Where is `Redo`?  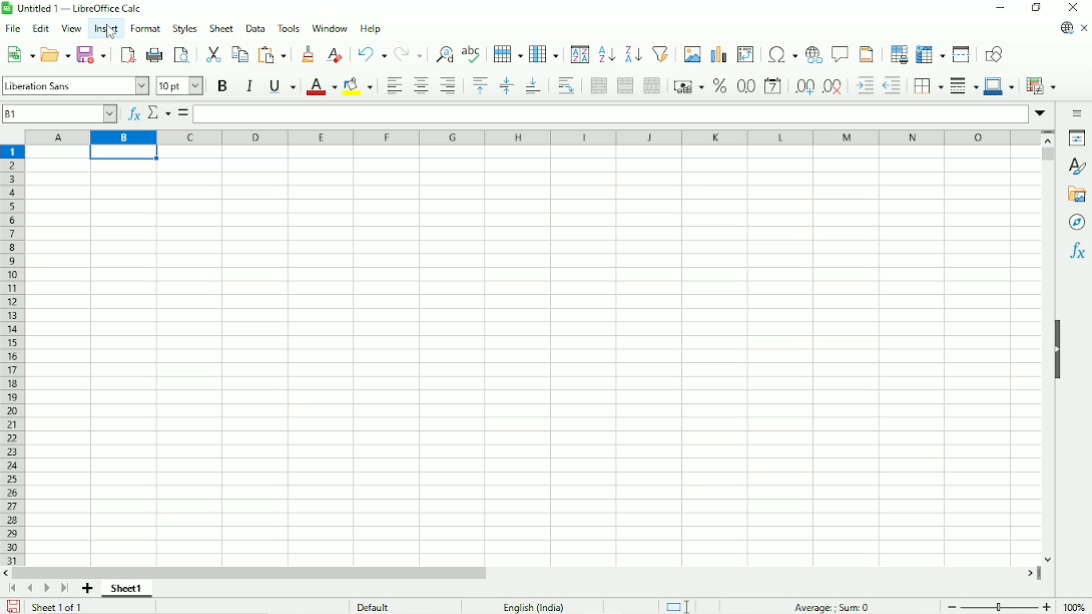 Redo is located at coordinates (408, 54).